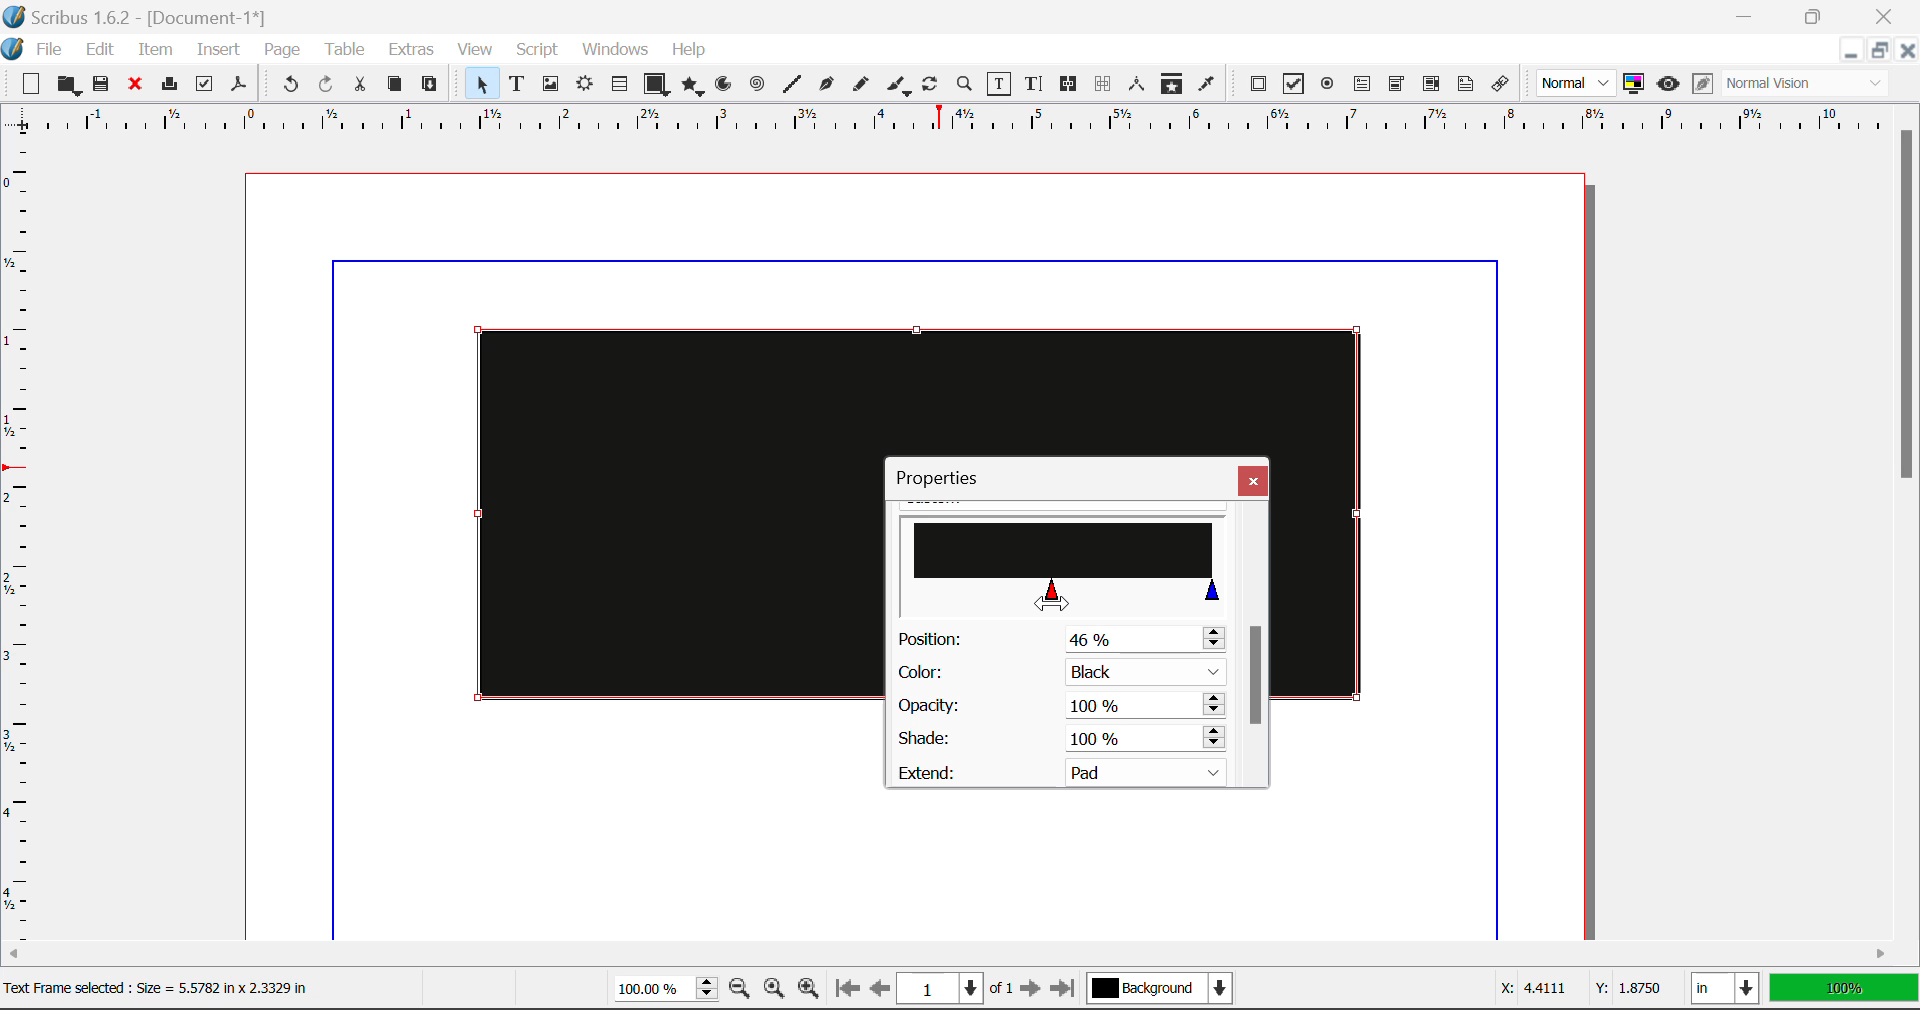 The image size is (1920, 1010). What do you see at coordinates (1327, 87) in the screenshot?
I see `PDF Radio Button` at bounding box center [1327, 87].